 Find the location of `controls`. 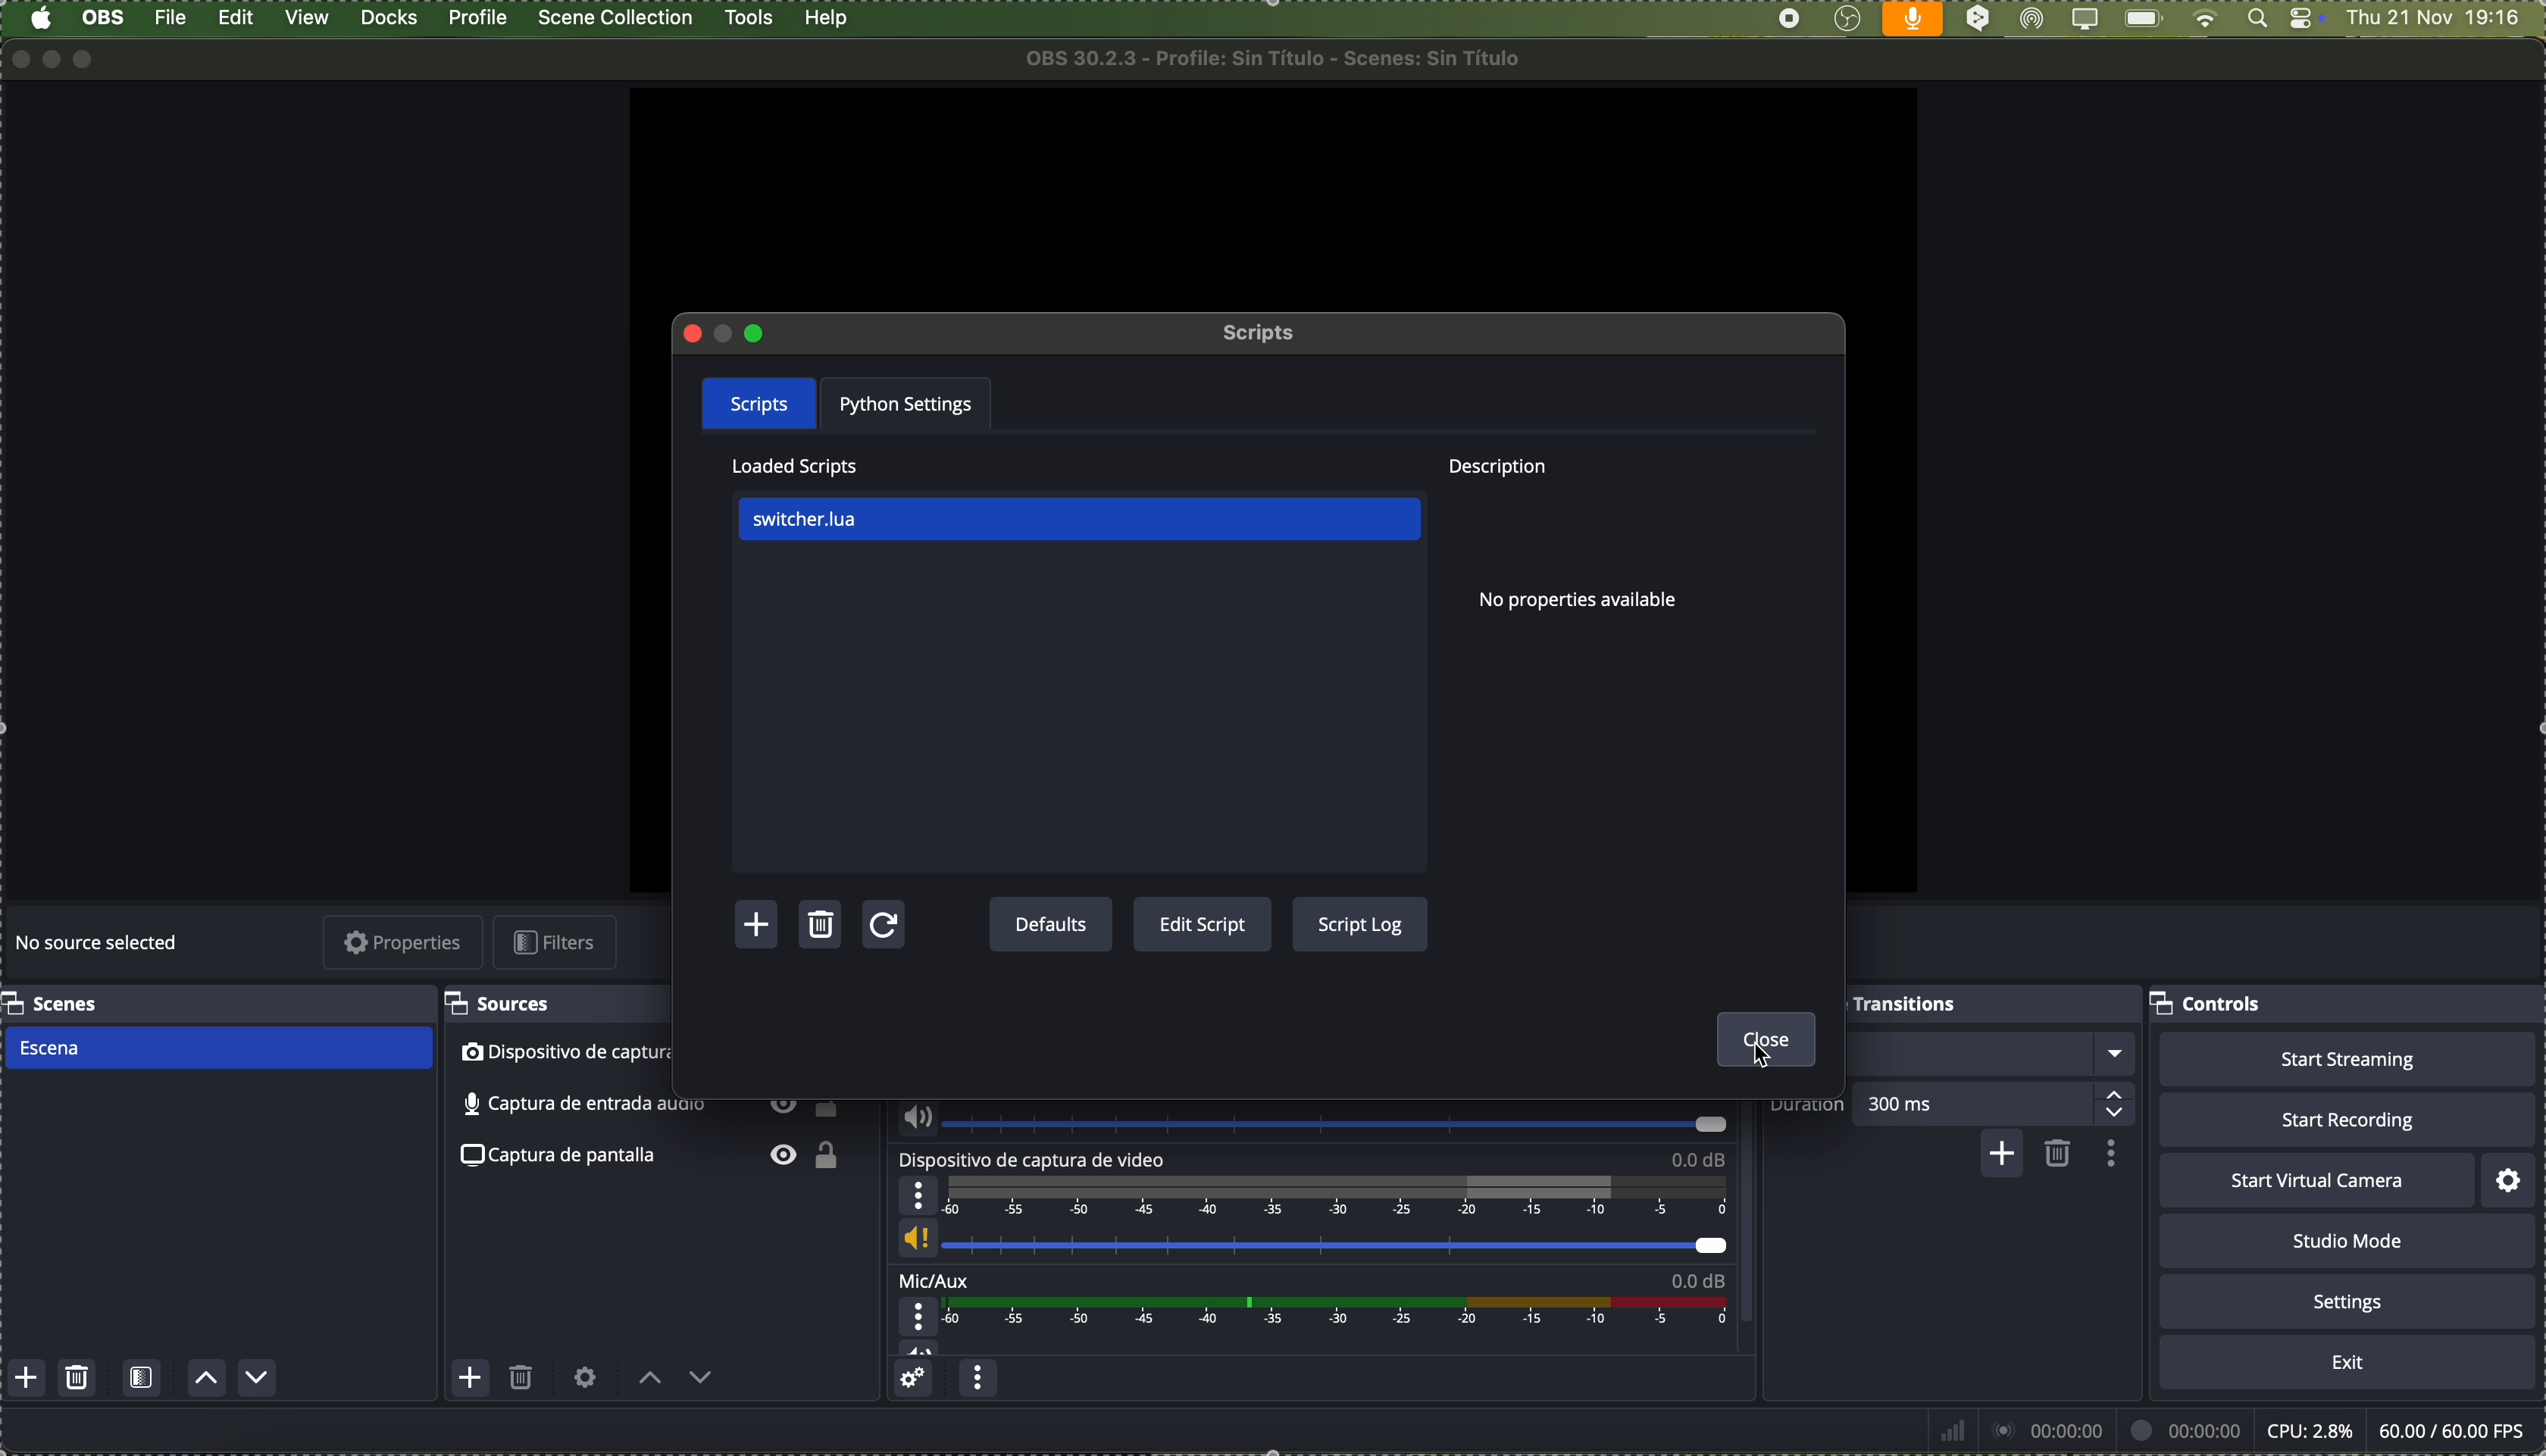

controls is located at coordinates (2306, 20).